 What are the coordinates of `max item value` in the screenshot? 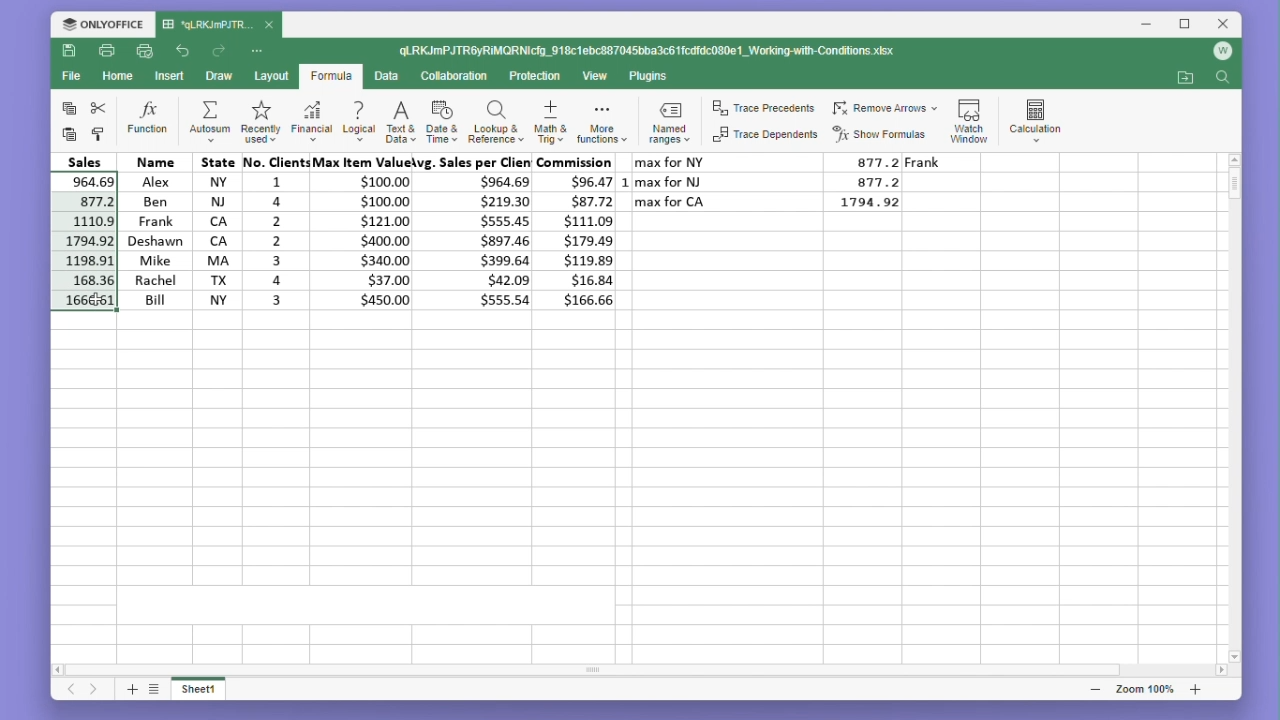 It's located at (359, 231).